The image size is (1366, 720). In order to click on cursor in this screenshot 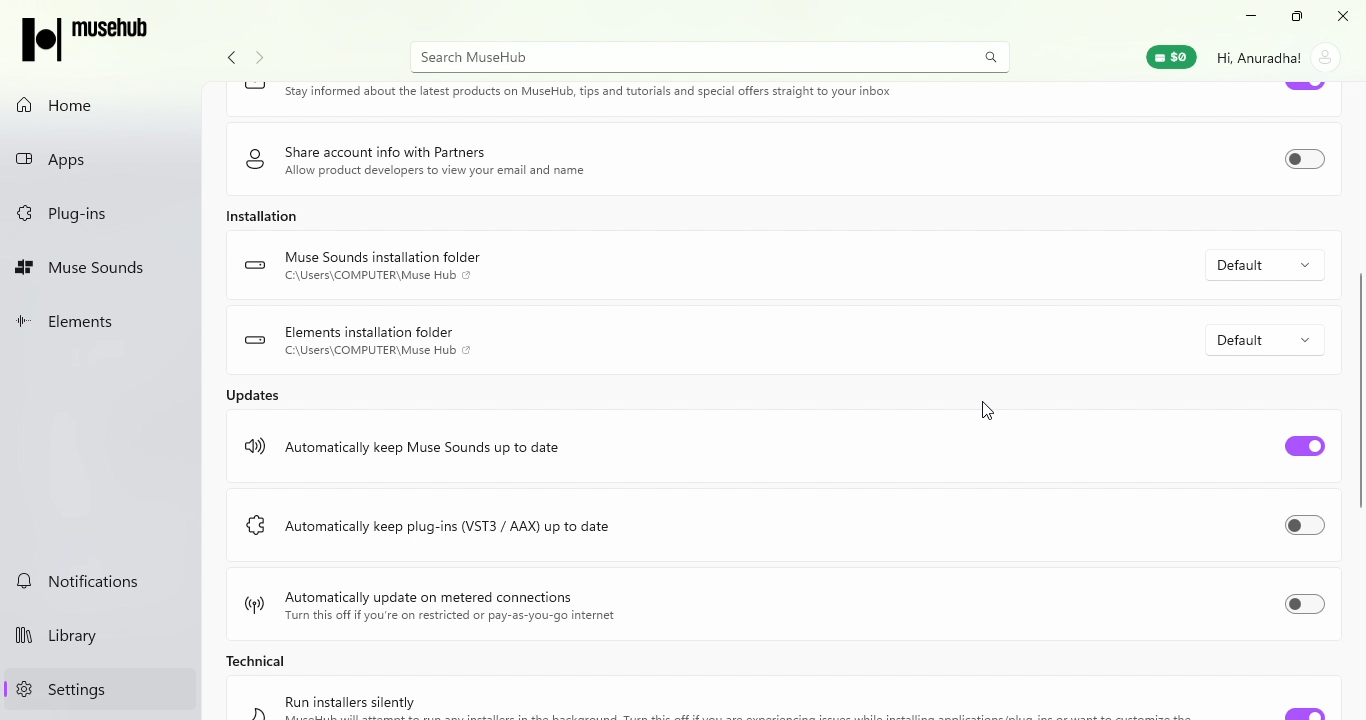, I will do `click(989, 411)`.